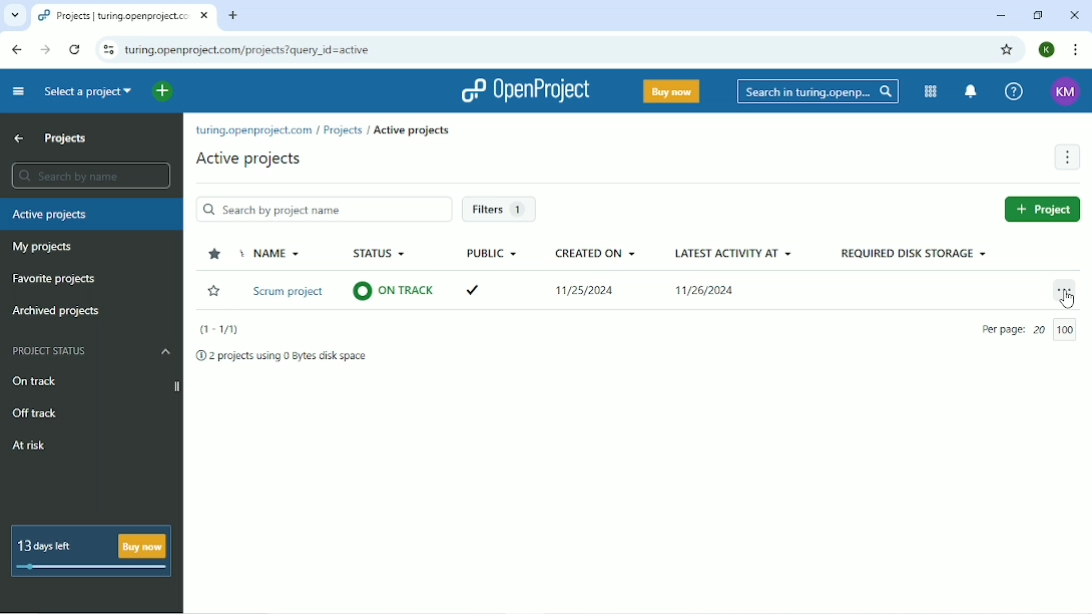  What do you see at coordinates (486, 286) in the screenshot?
I see `tick` at bounding box center [486, 286].